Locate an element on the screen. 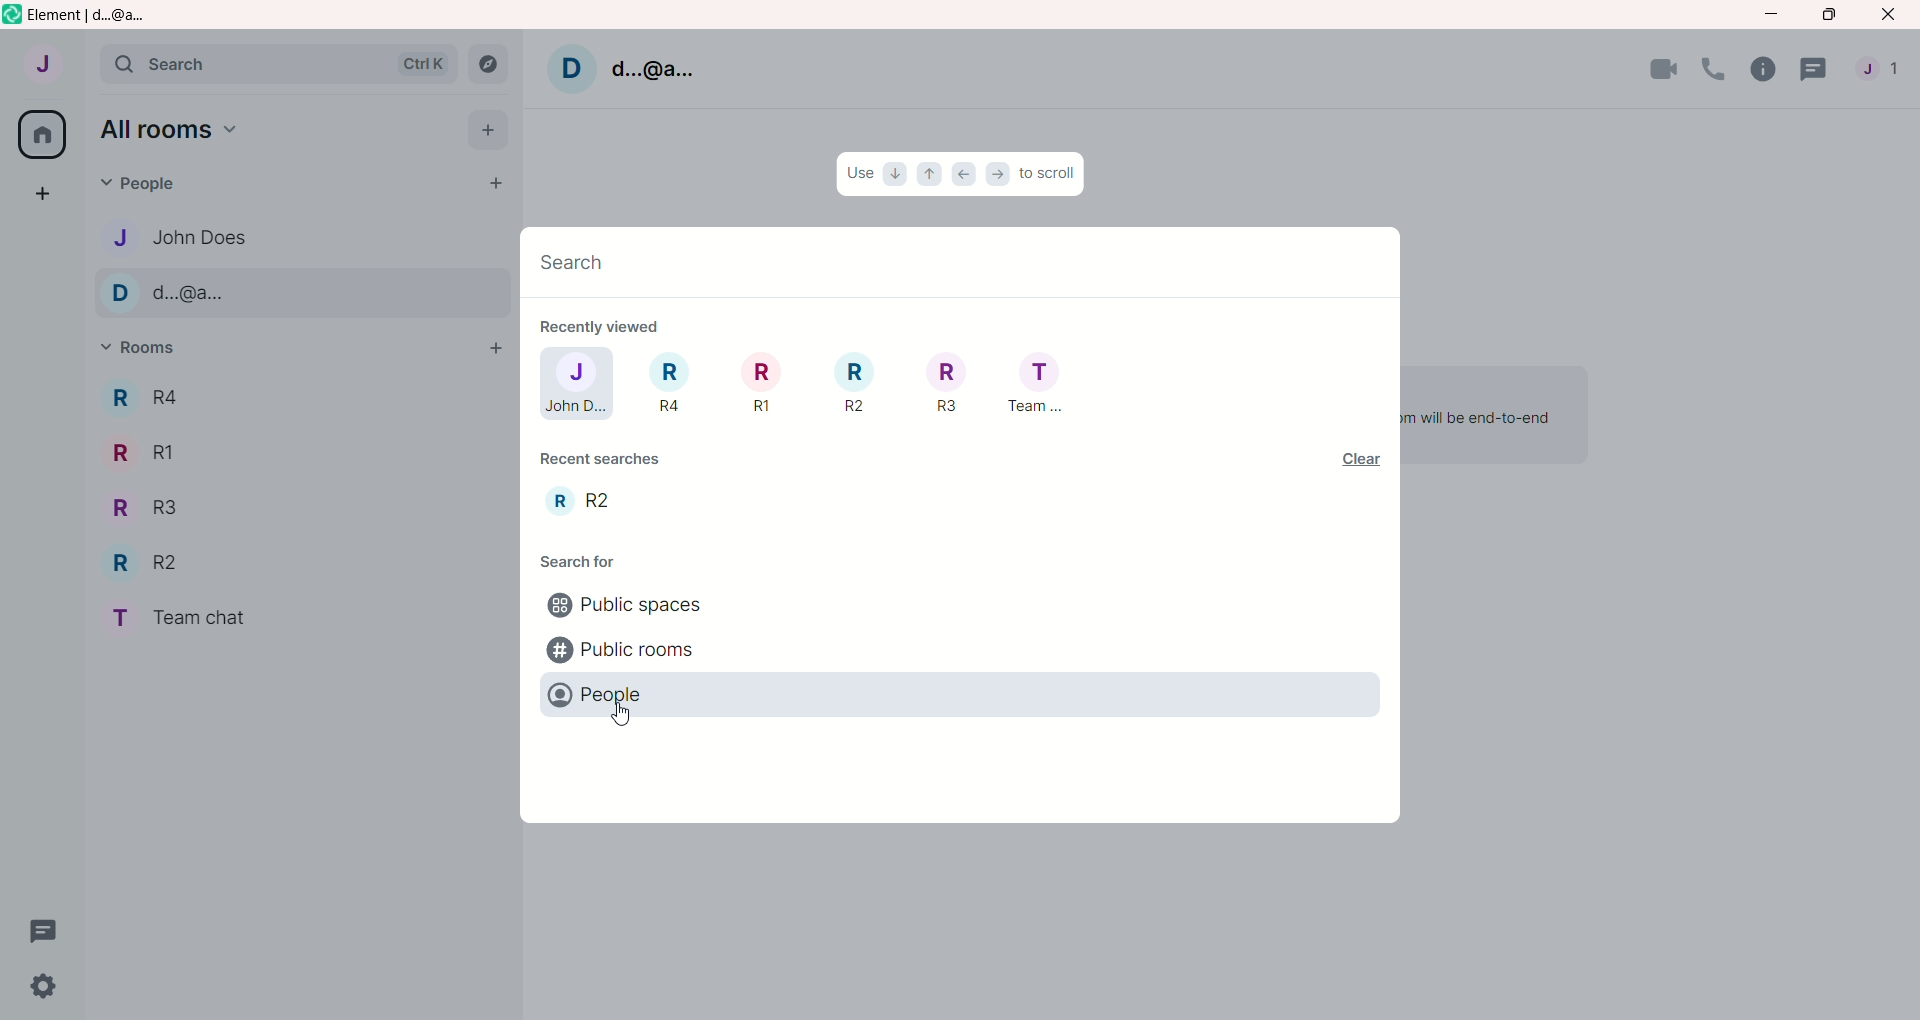 This screenshot has height=1020, width=1920. clear is located at coordinates (1354, 458).